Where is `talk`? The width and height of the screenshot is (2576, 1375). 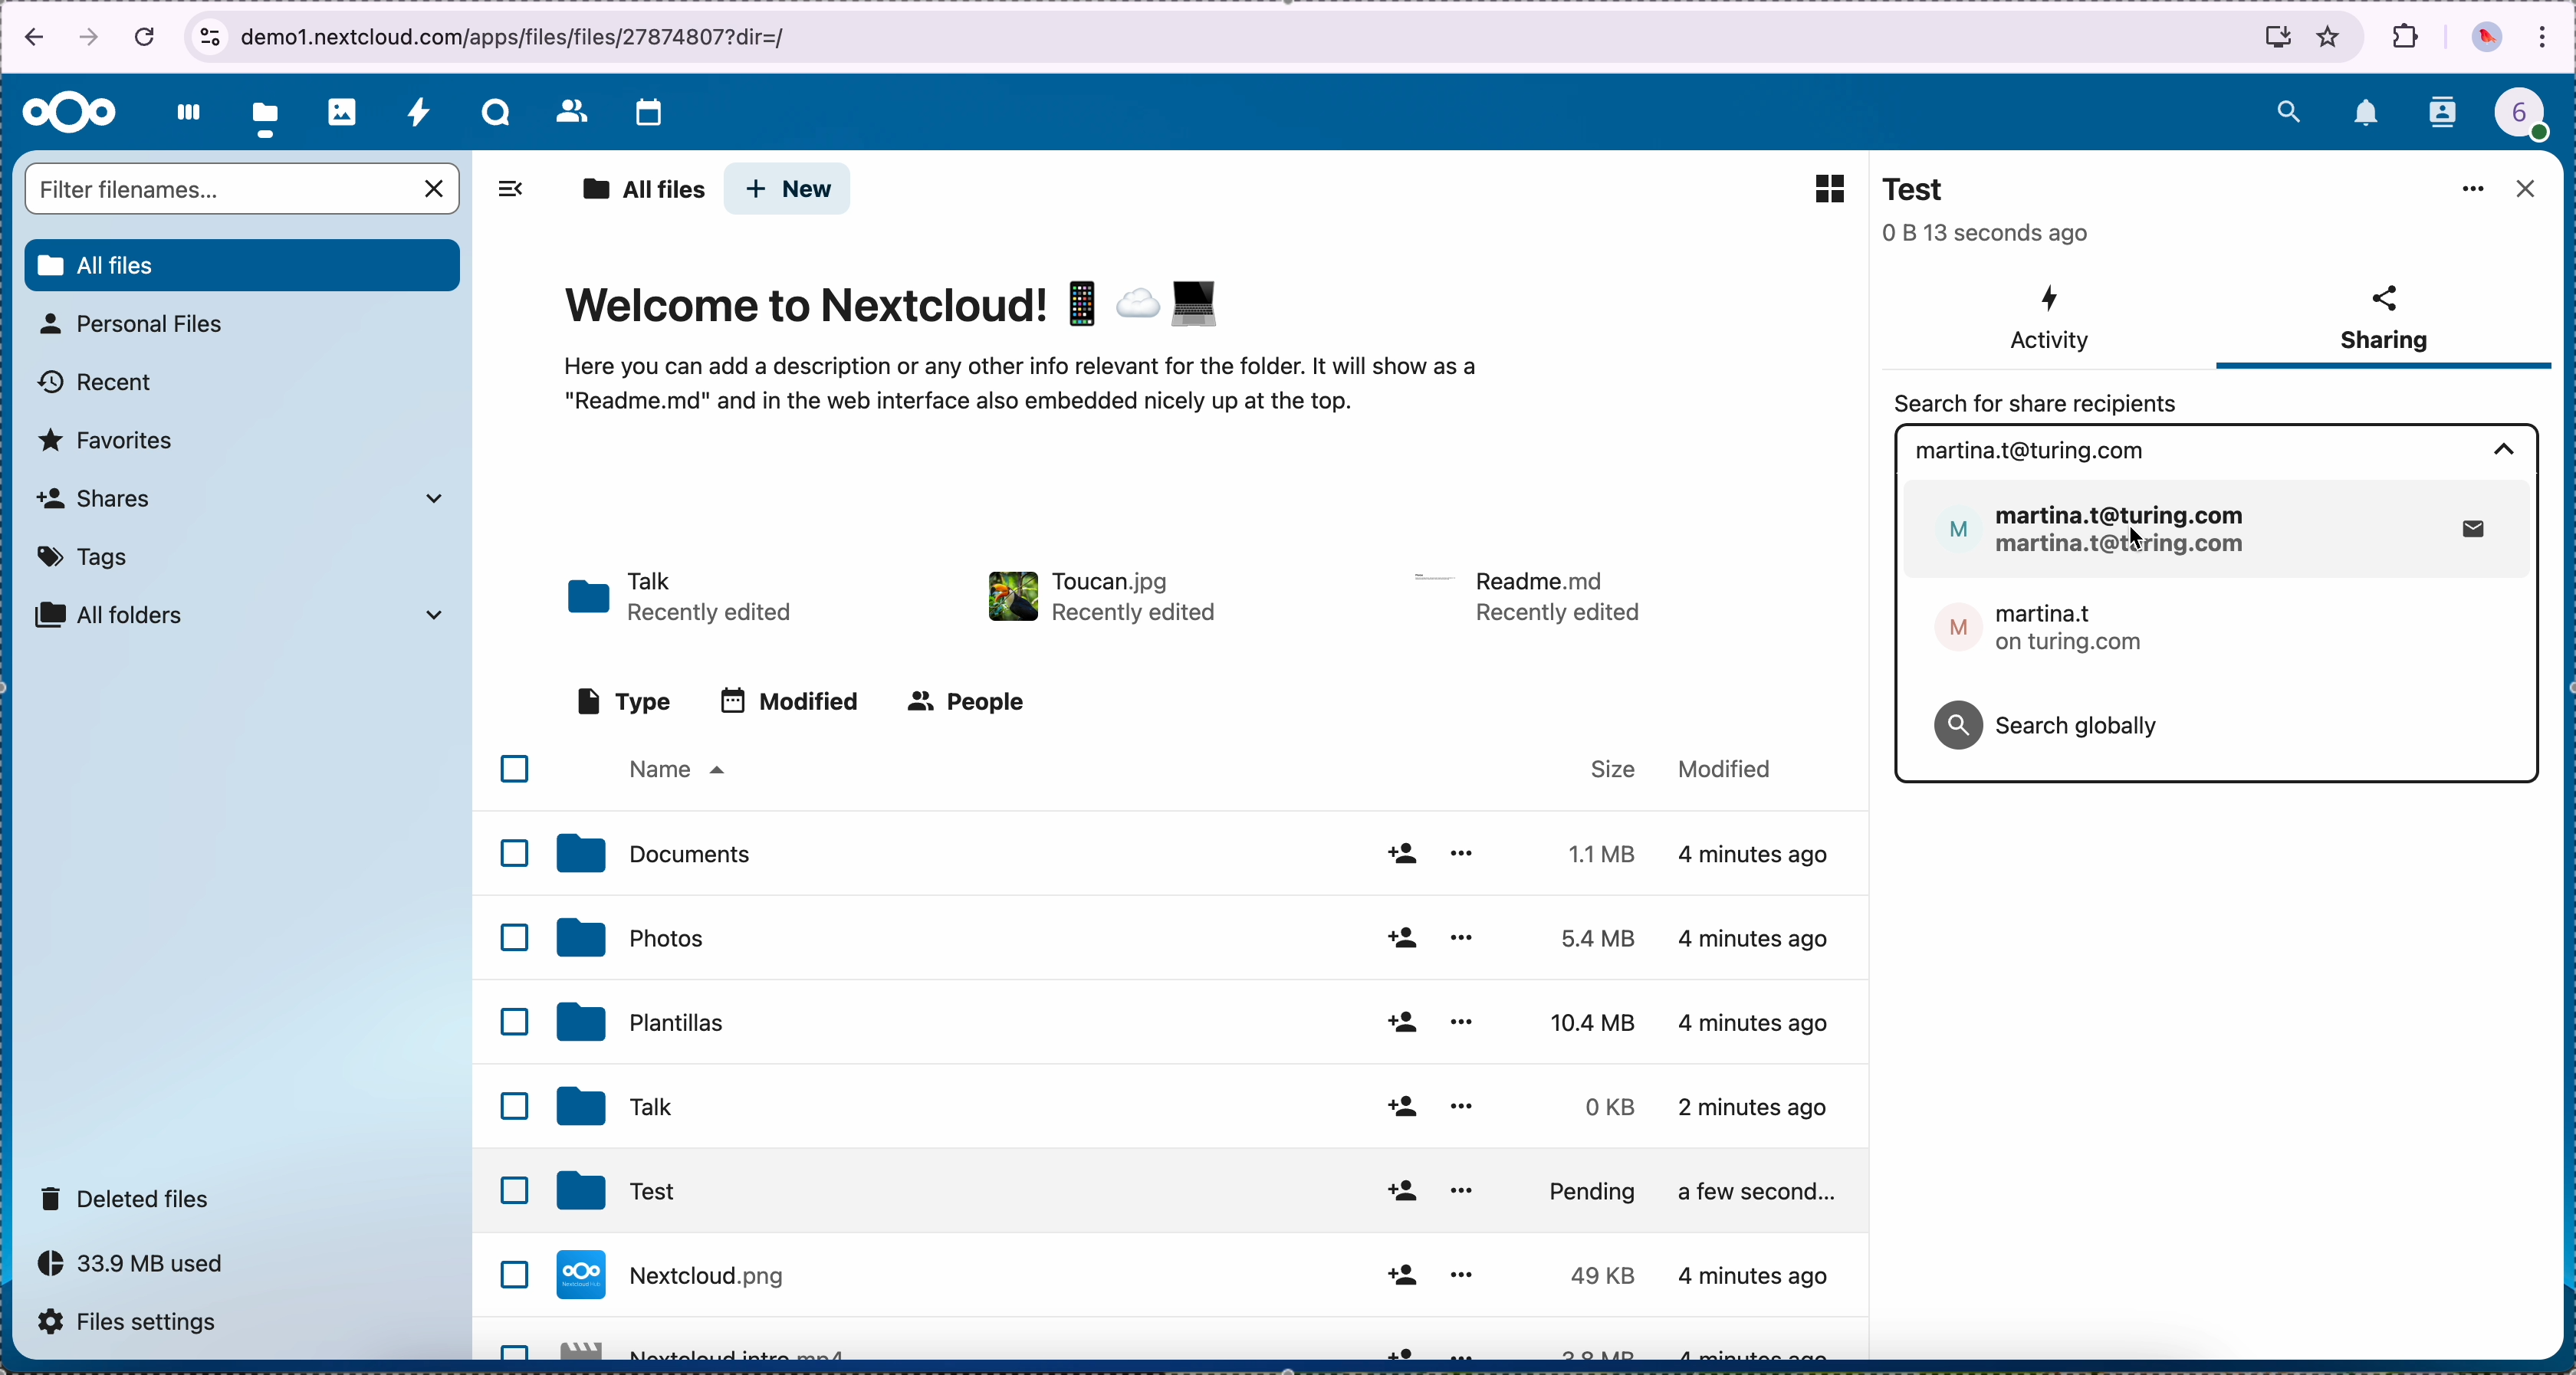 talk is located at coordinates (496, 112).